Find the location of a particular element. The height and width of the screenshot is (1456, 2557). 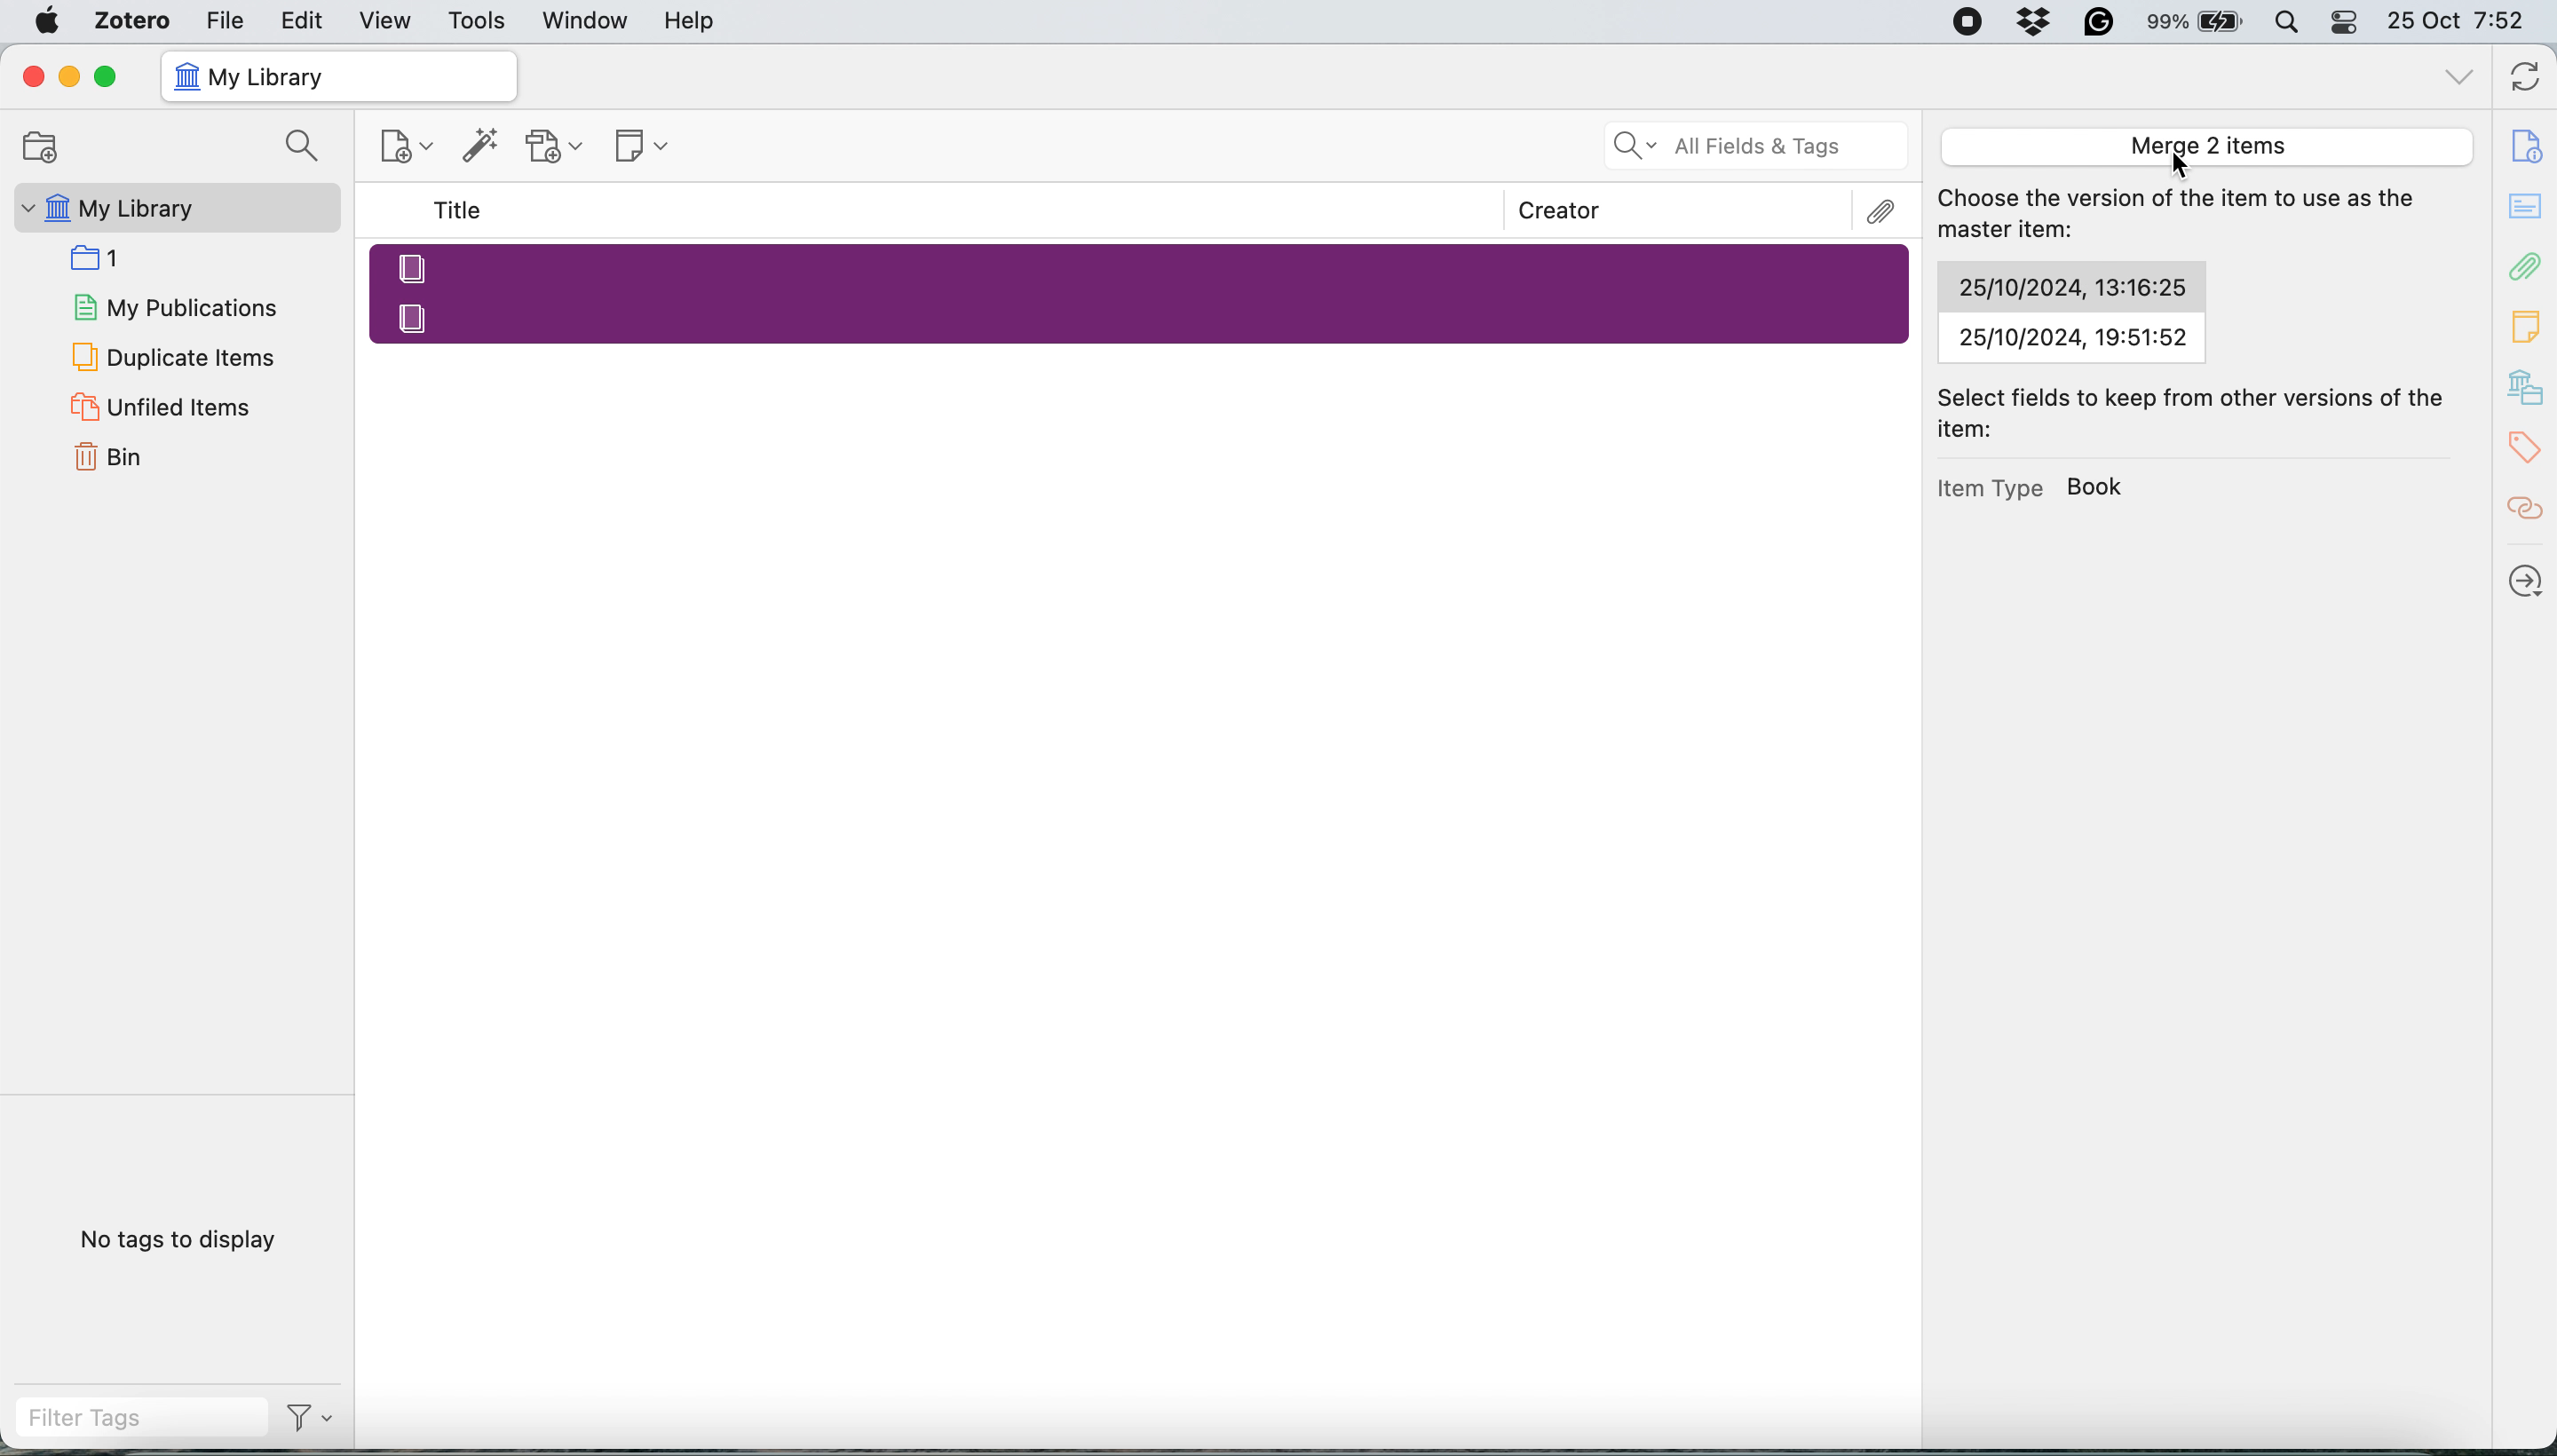

New Item is located at coordinates (409, 150).